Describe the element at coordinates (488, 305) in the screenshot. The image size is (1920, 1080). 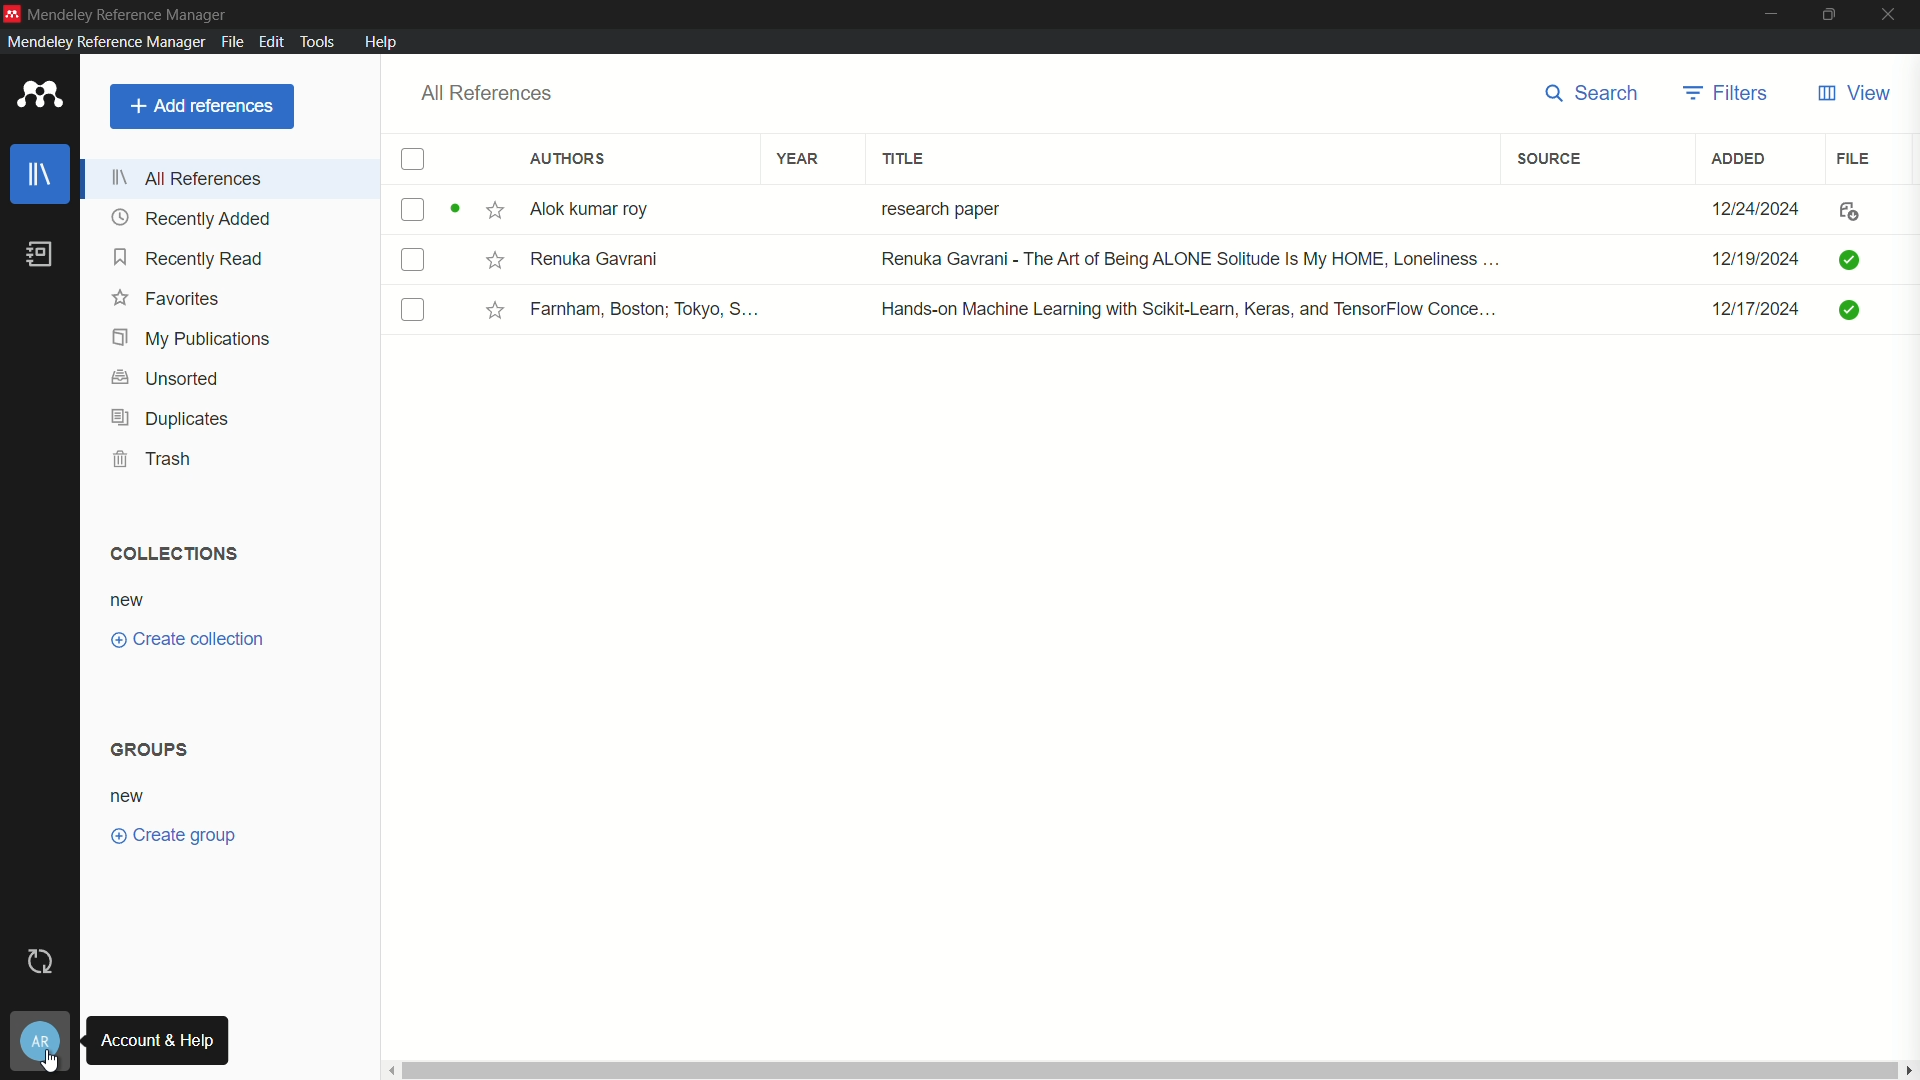
I see `` at that location.